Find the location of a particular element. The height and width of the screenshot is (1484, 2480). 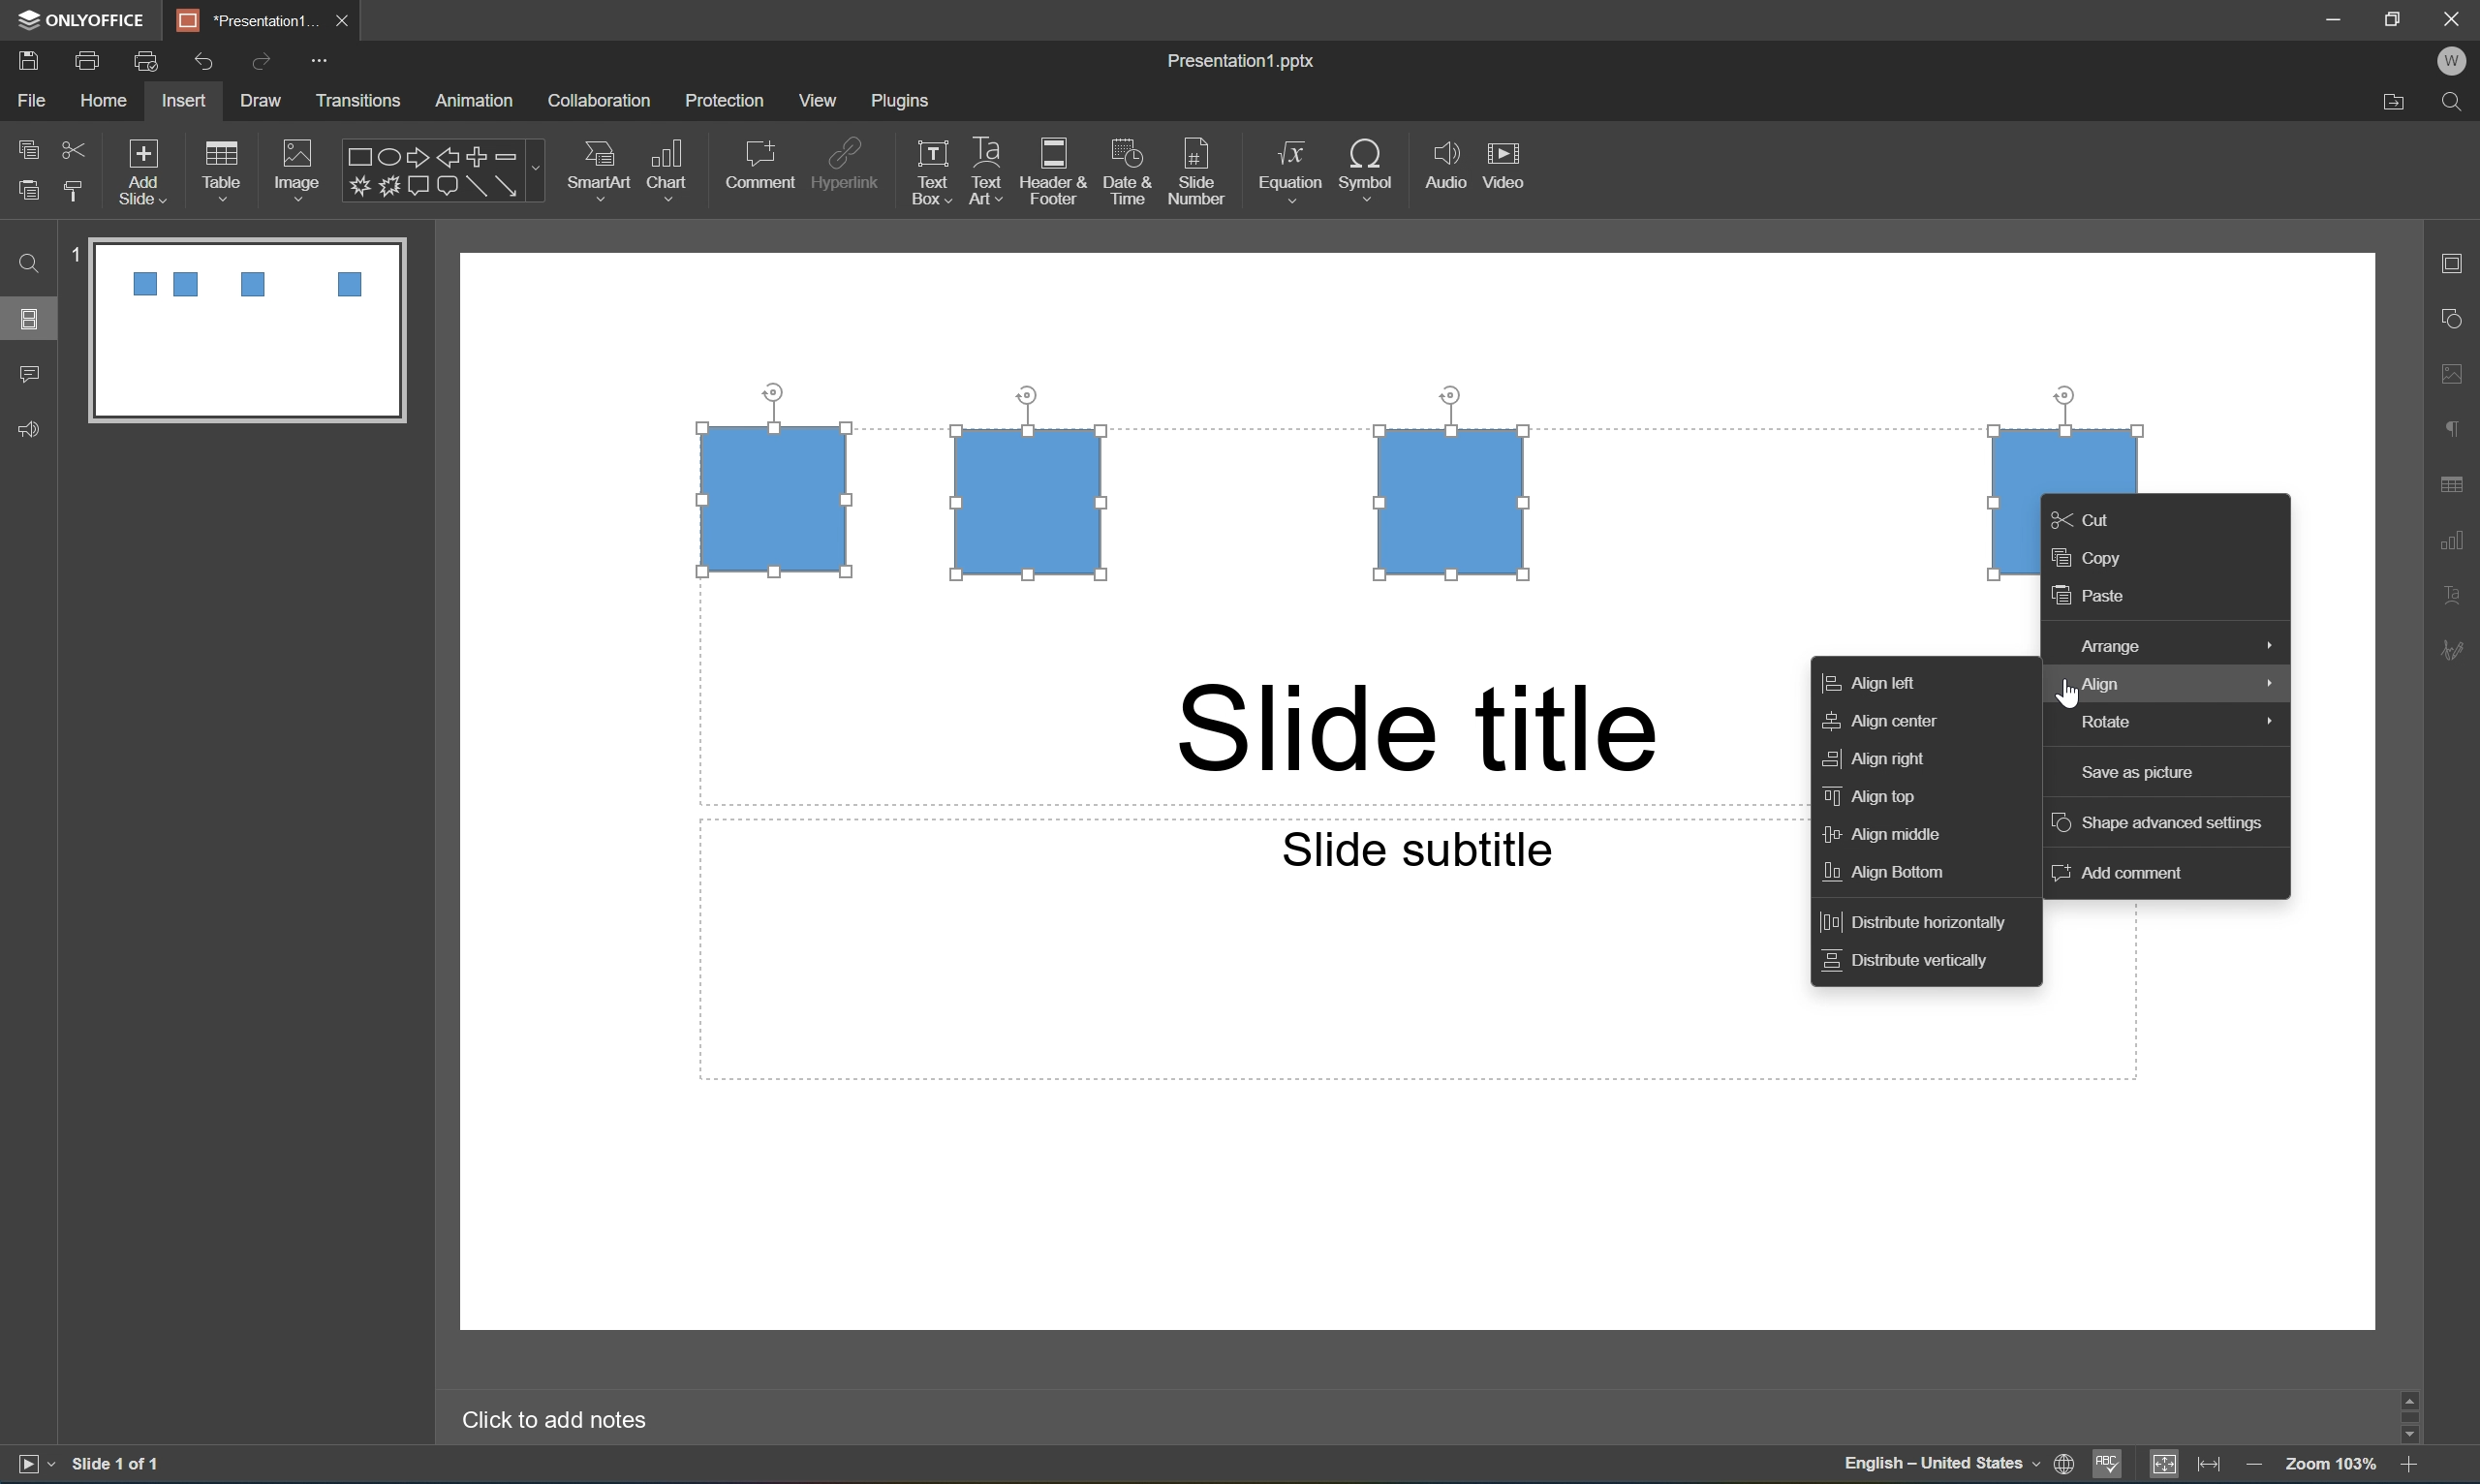

slide settings is located at coordinates (2460, 265).